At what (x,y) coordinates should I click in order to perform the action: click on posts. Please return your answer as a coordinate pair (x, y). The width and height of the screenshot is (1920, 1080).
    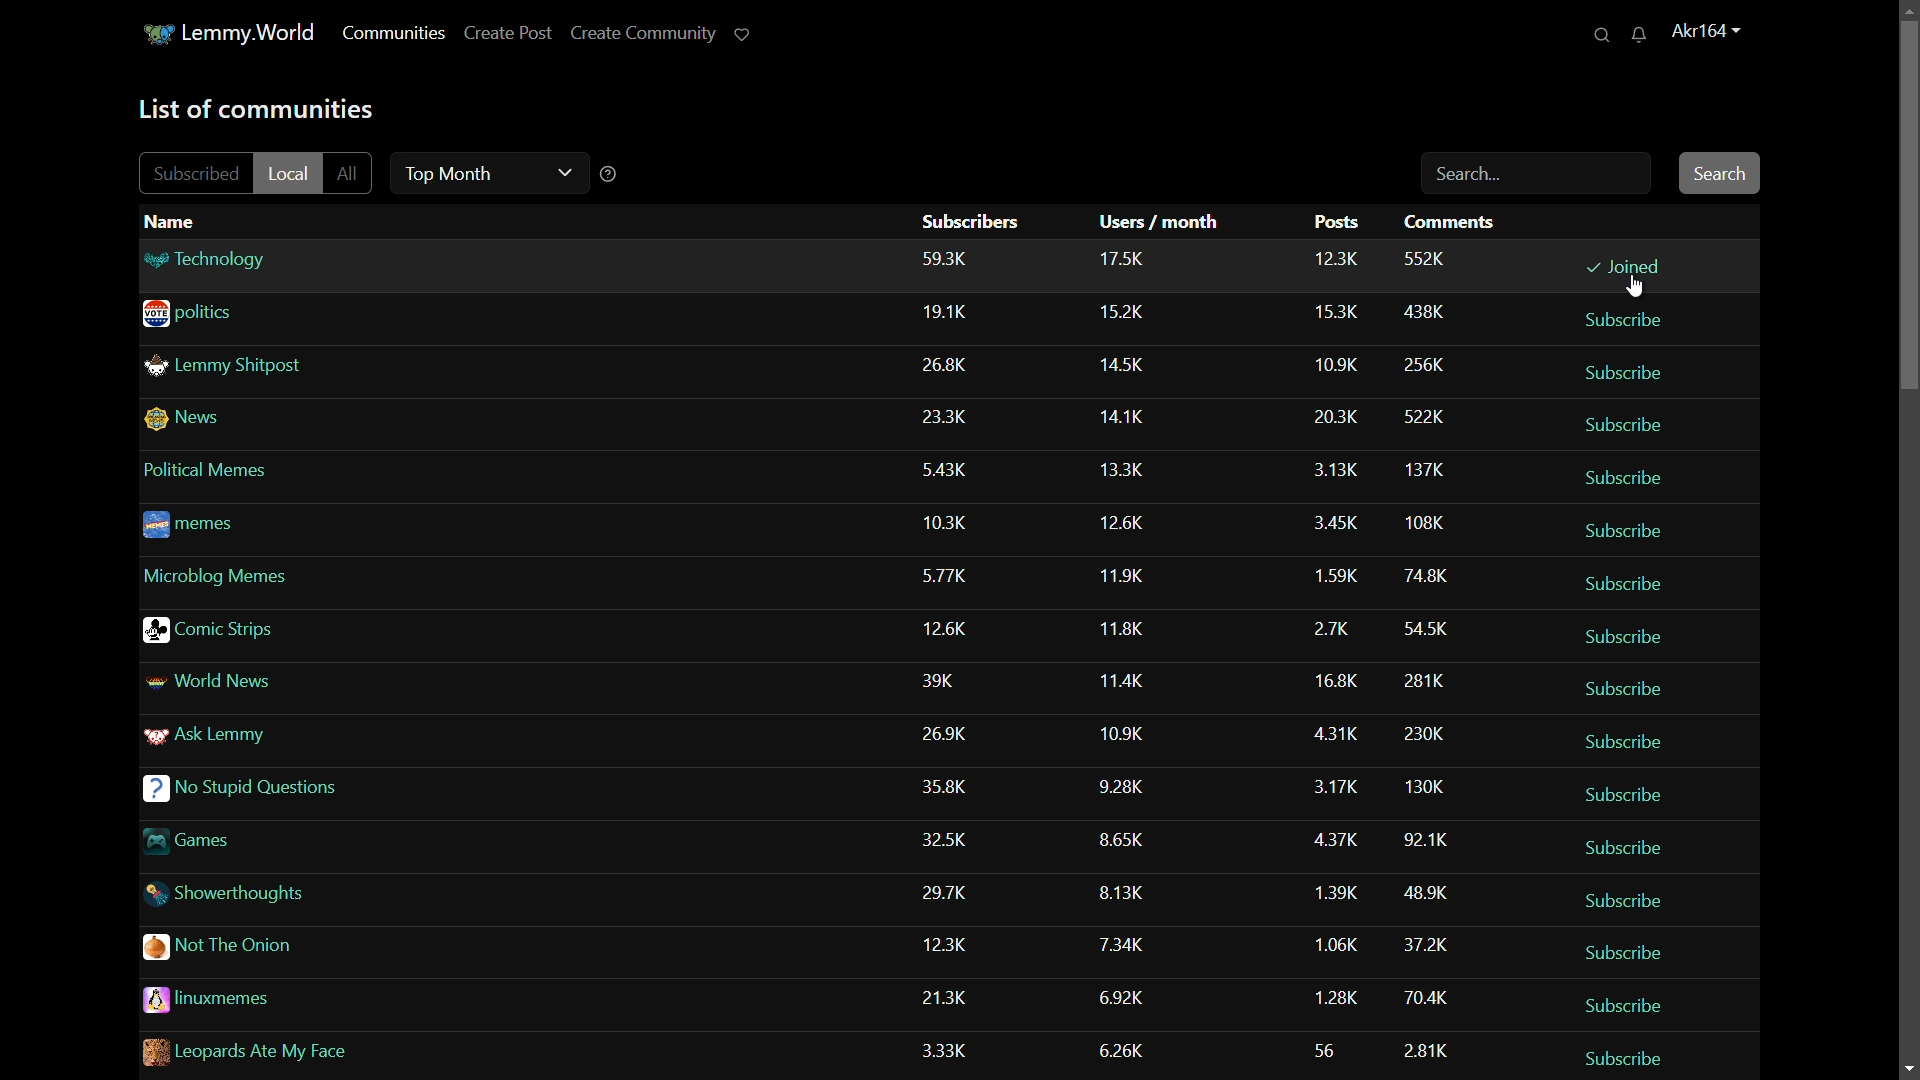
    Looking at the image, I should click on (1334, 784).